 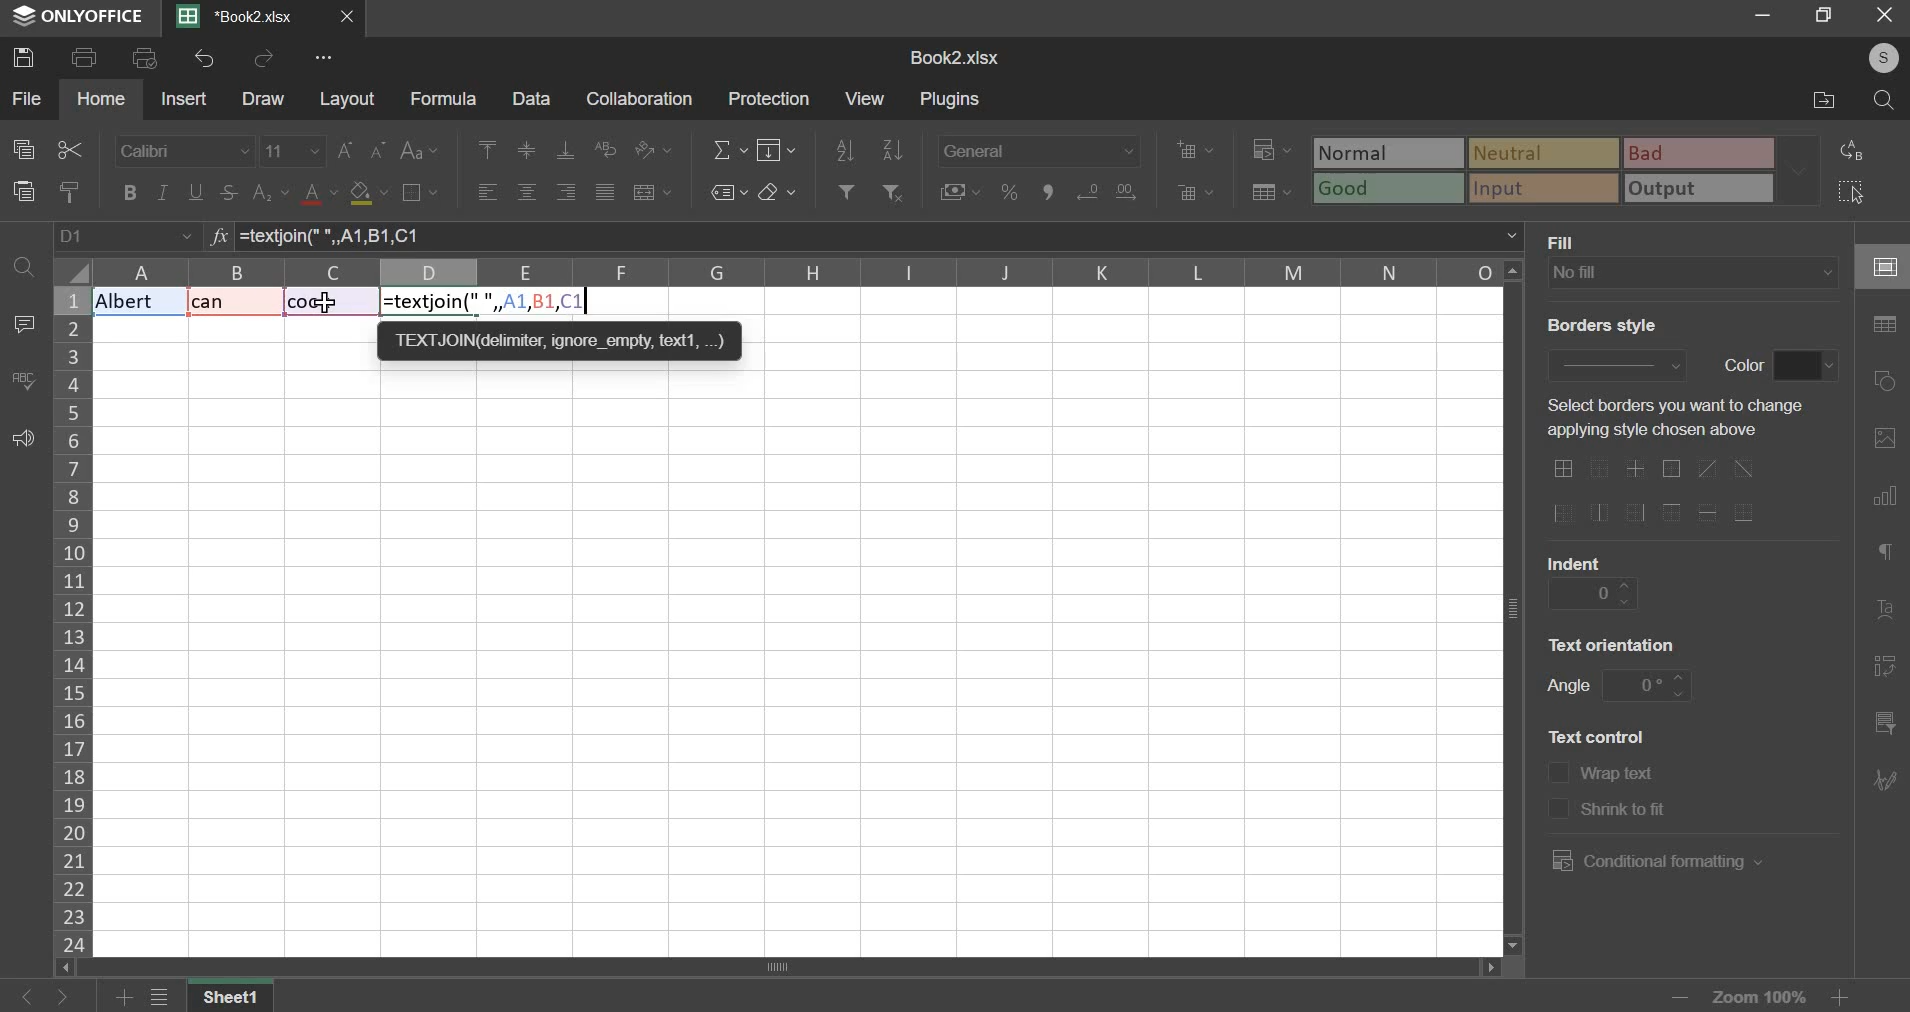 I want to click on Text, so click(x=226, y=303).